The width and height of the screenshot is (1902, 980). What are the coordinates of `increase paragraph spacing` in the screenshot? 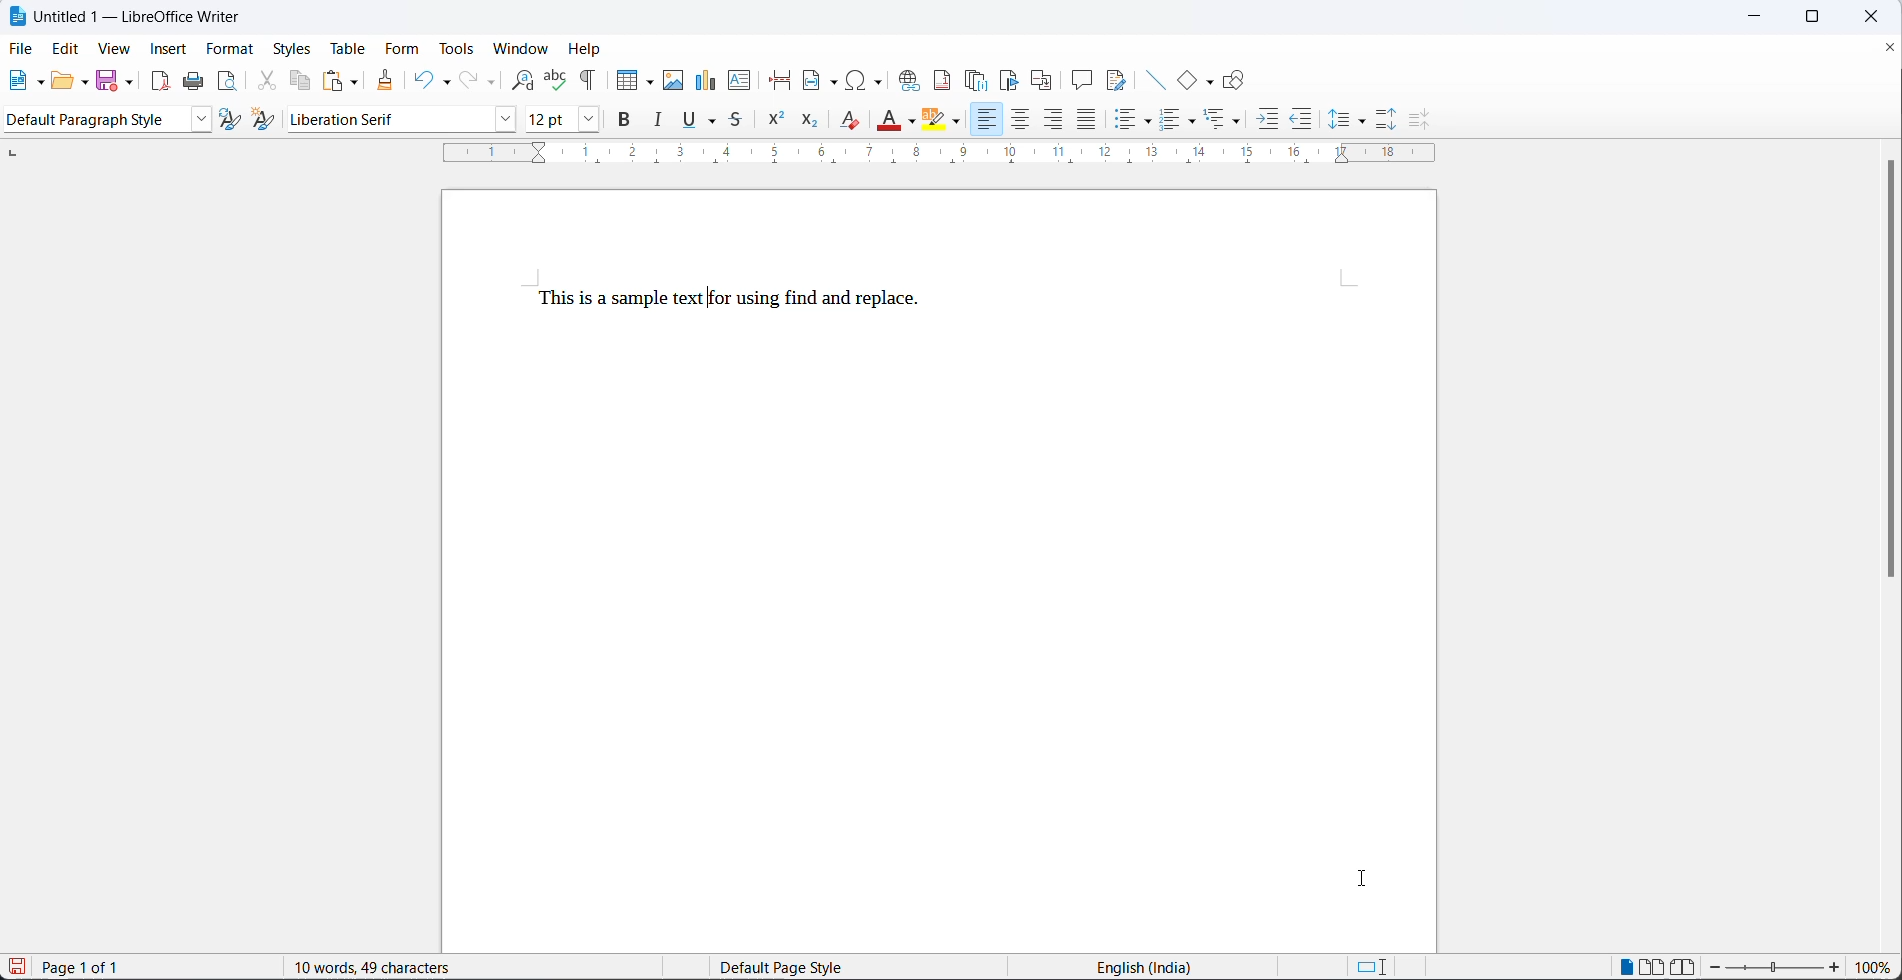 It's located at (1387, 117).